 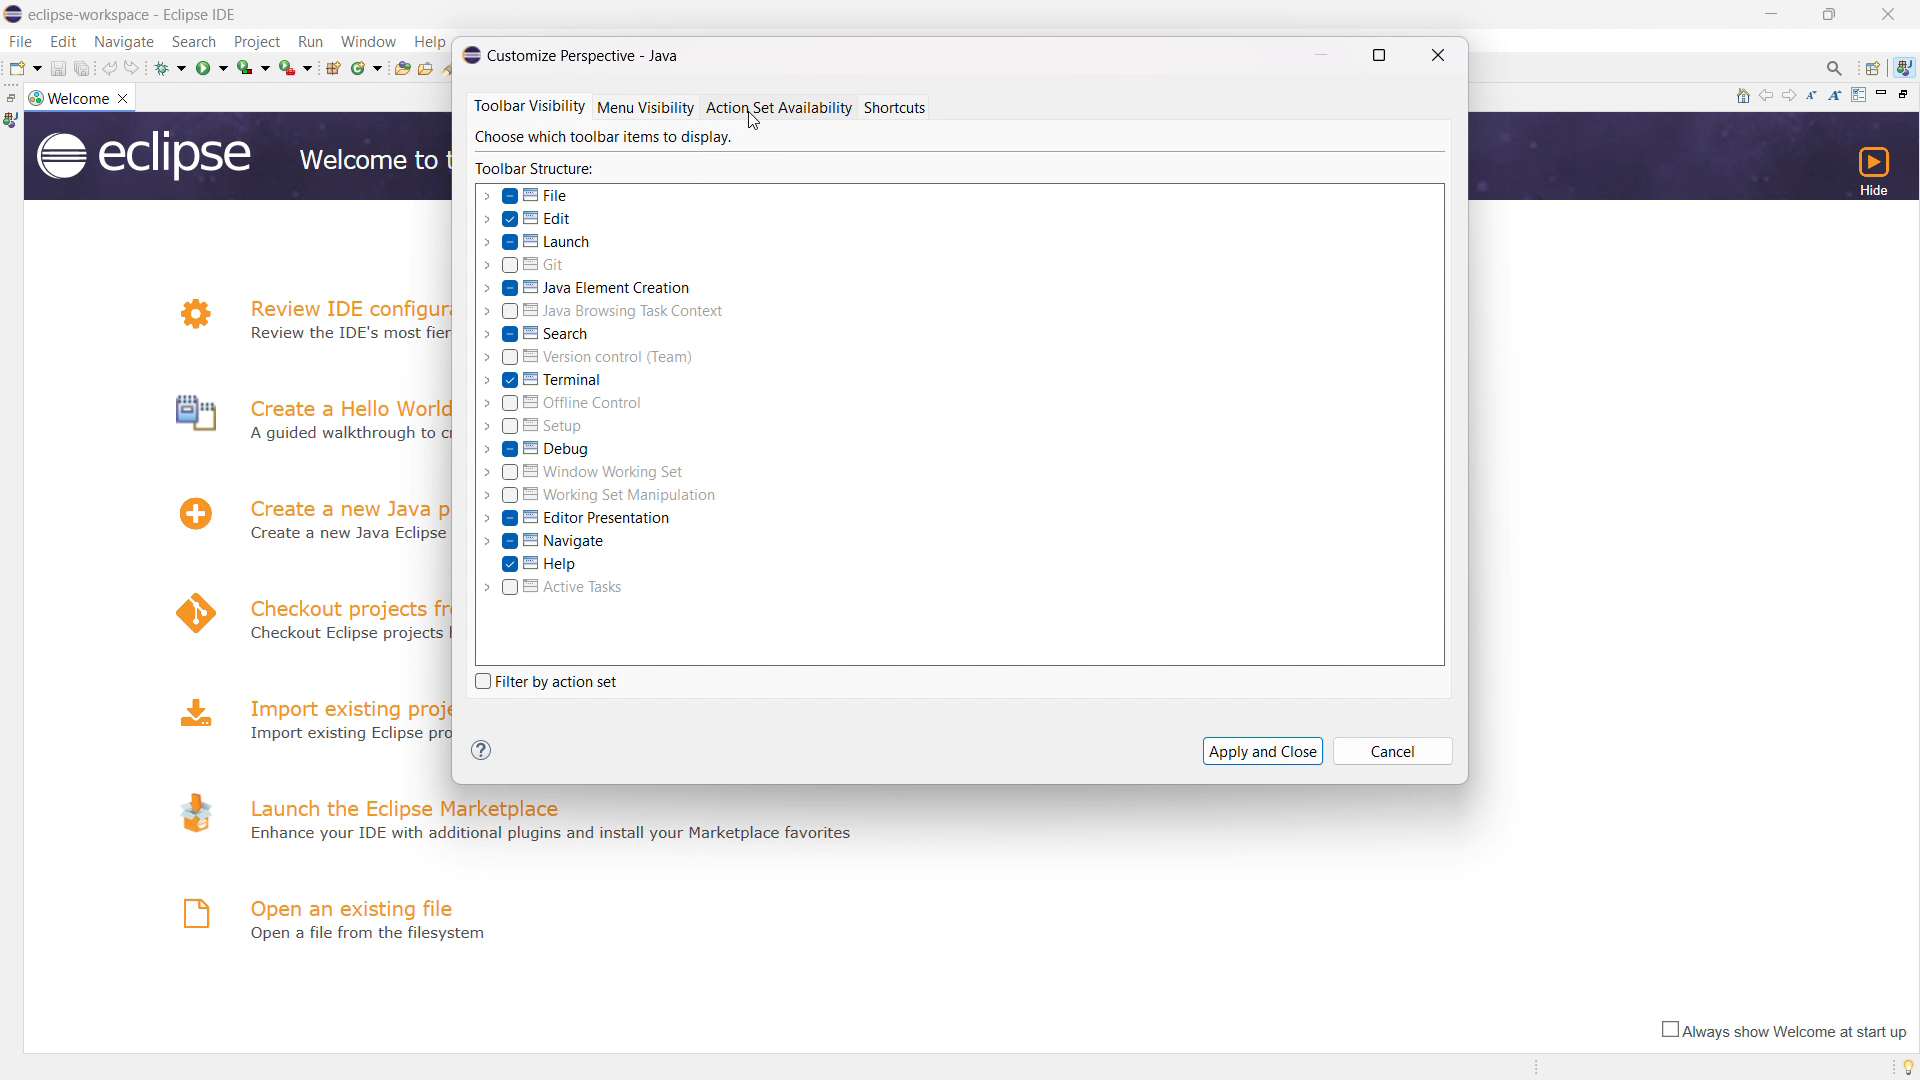 I want to click on Help, so click(x=429, y=41).